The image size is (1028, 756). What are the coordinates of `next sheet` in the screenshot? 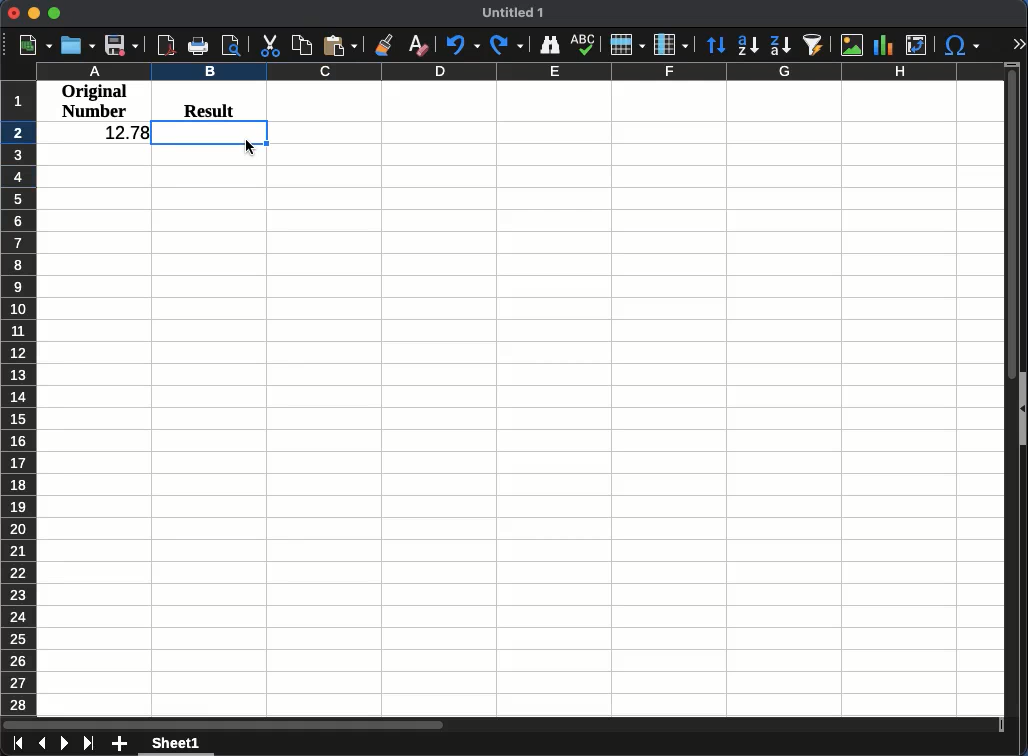 It's located at (63, 746).